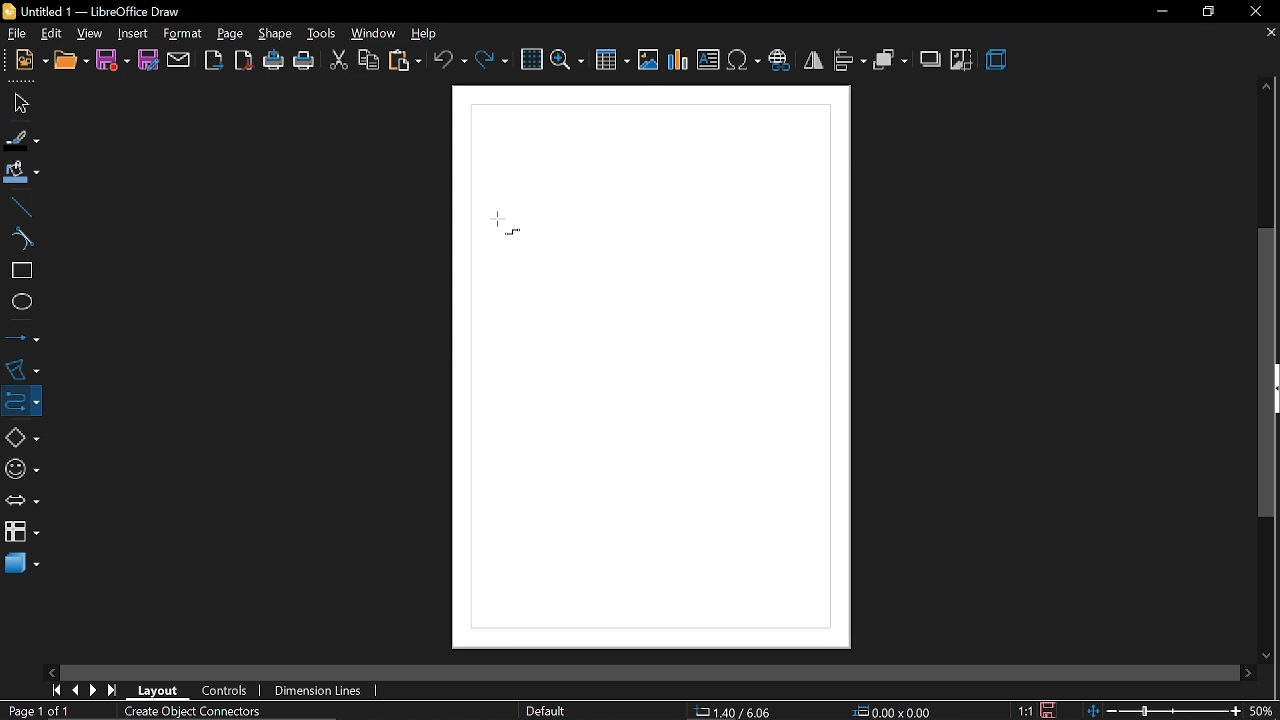  Describe the element at coordinates (546, 712) in the screenshot. I see `Default` at that location.